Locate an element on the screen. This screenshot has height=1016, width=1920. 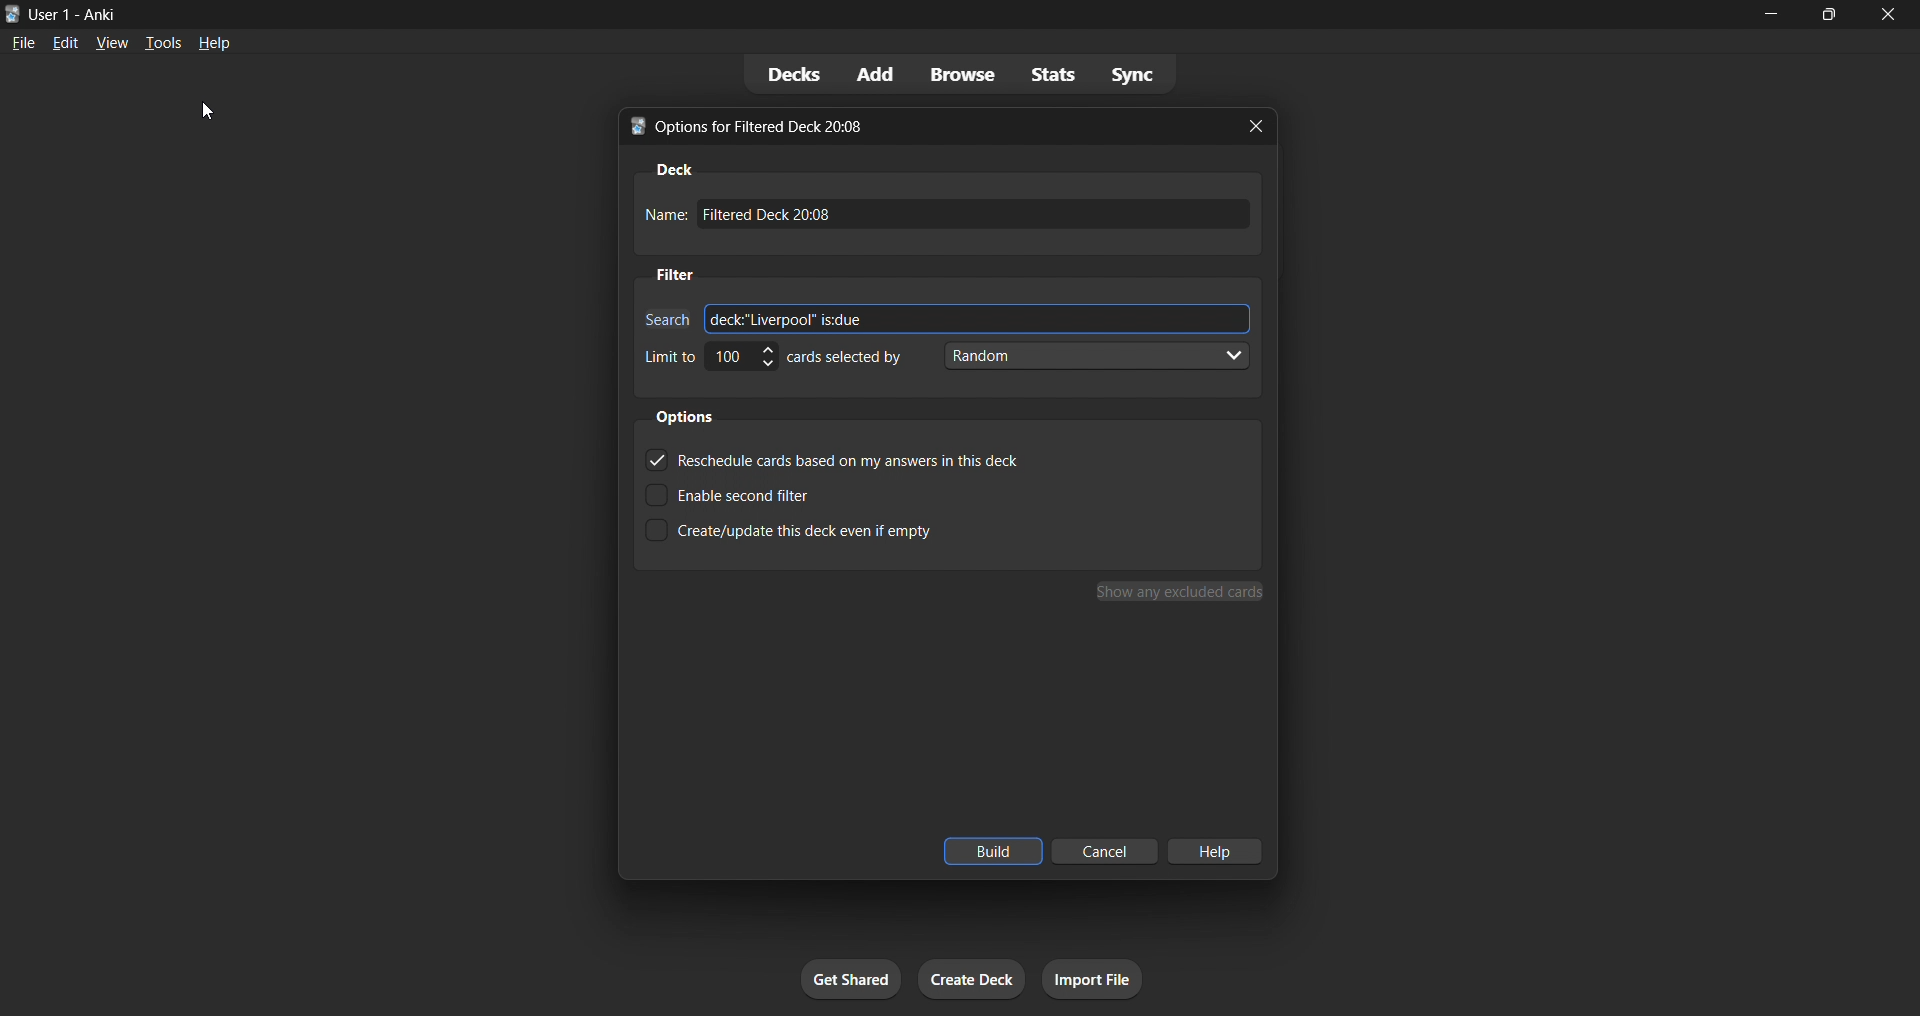
name is located at coordinates (664, 213).